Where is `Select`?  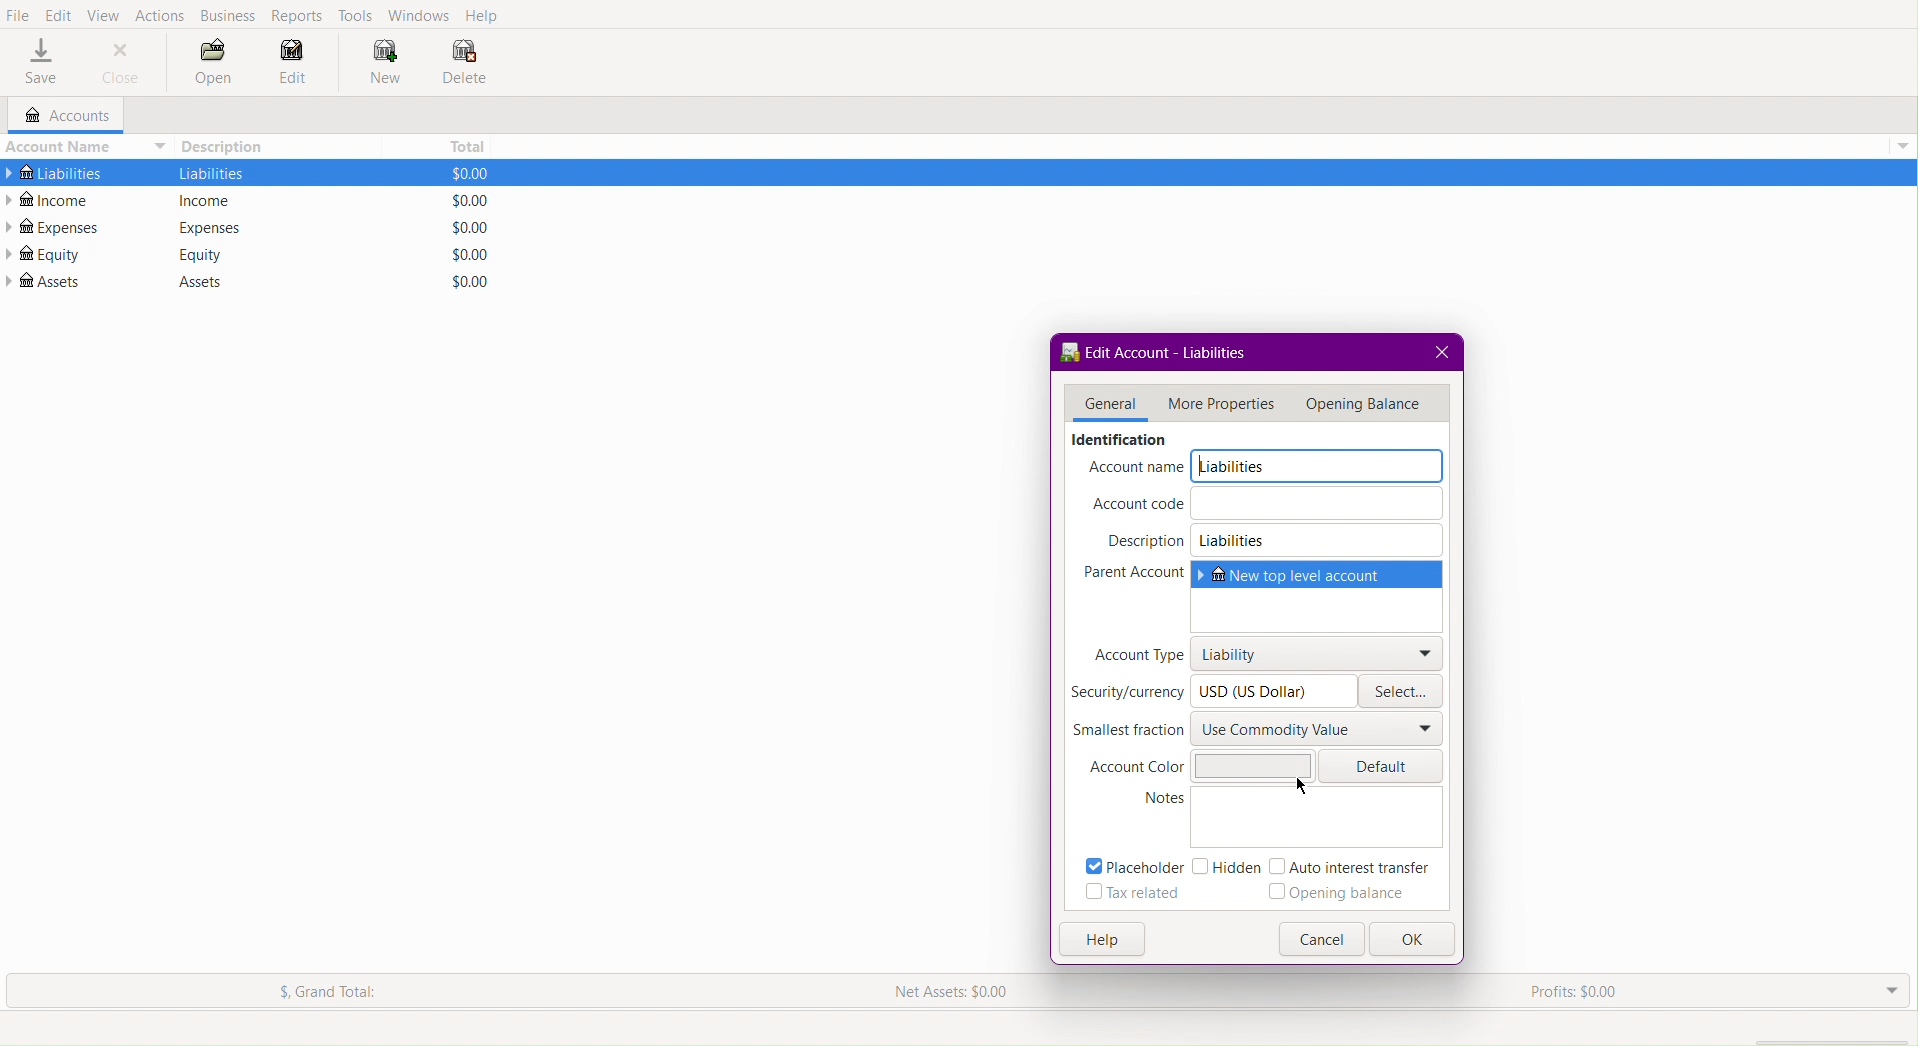 Select is located at coordinates (1401, 693).